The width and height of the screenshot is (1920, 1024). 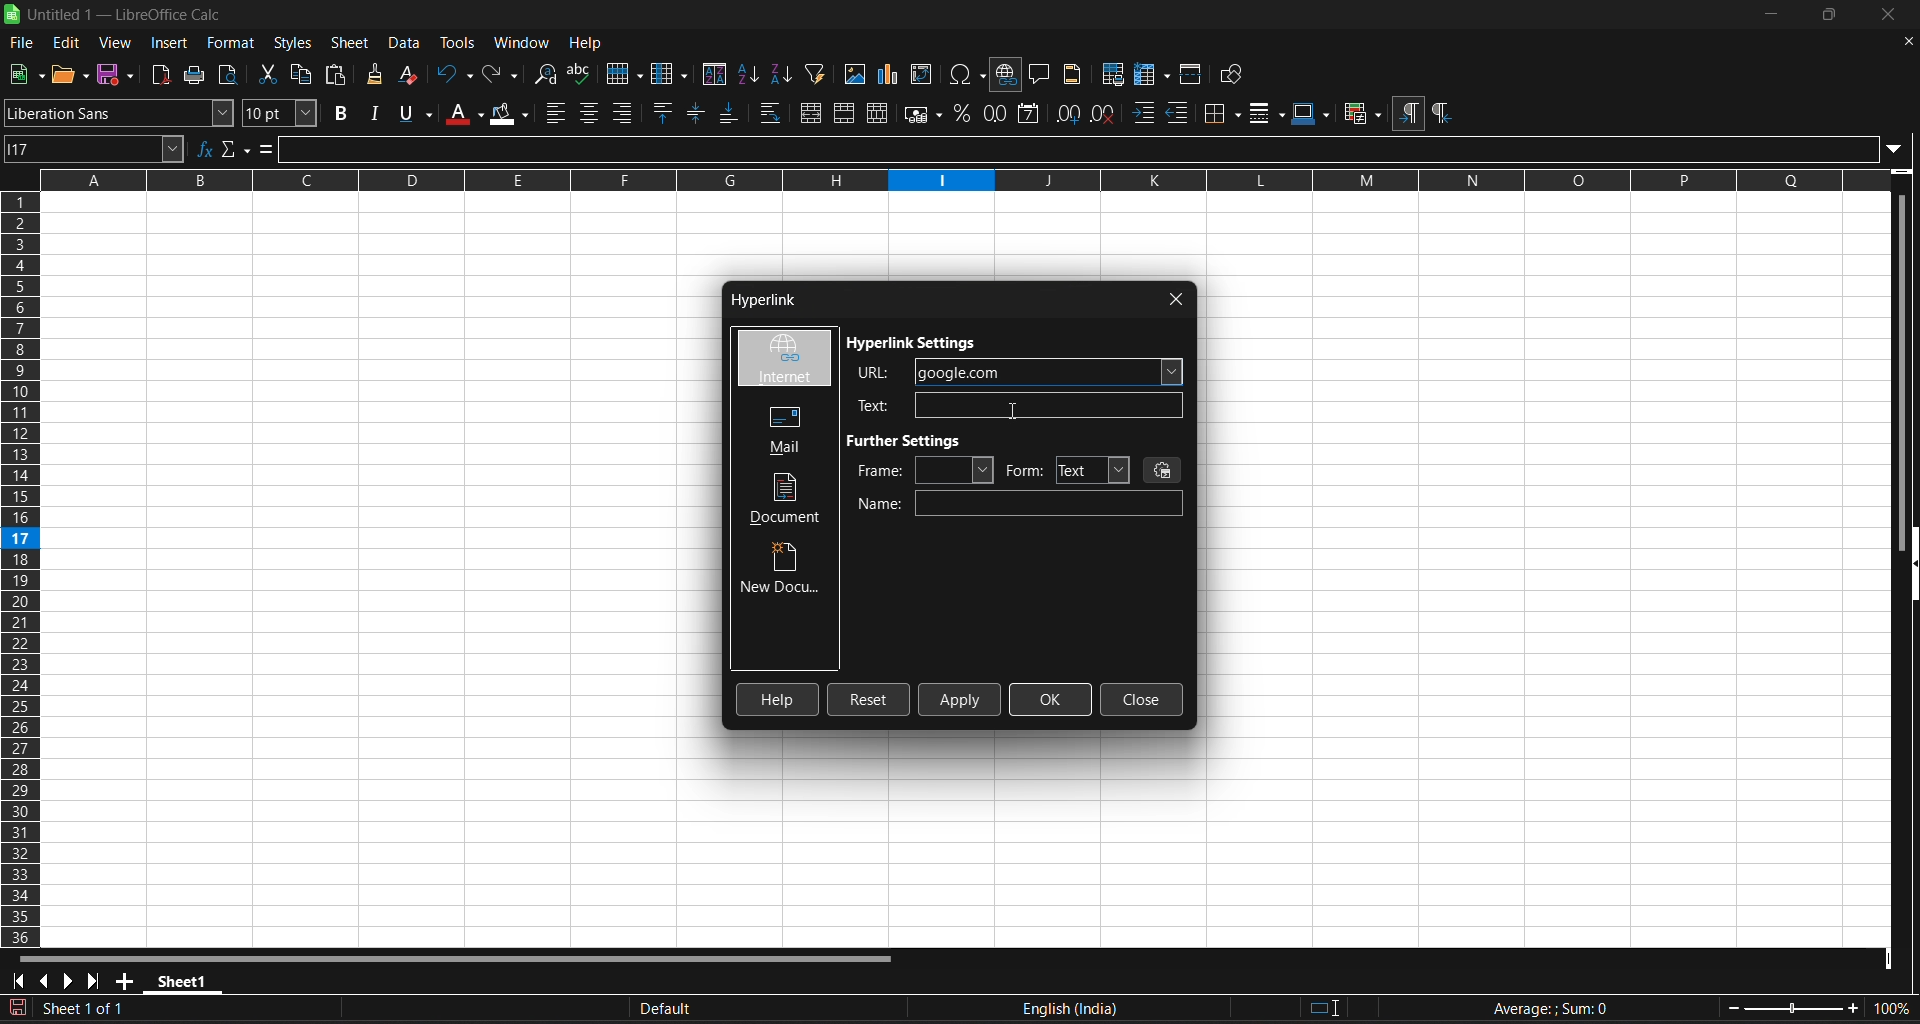 What do you see at coordinates (1312, 114) in the screenshot?
I see `border colors` at bounding box center [1312, 114].